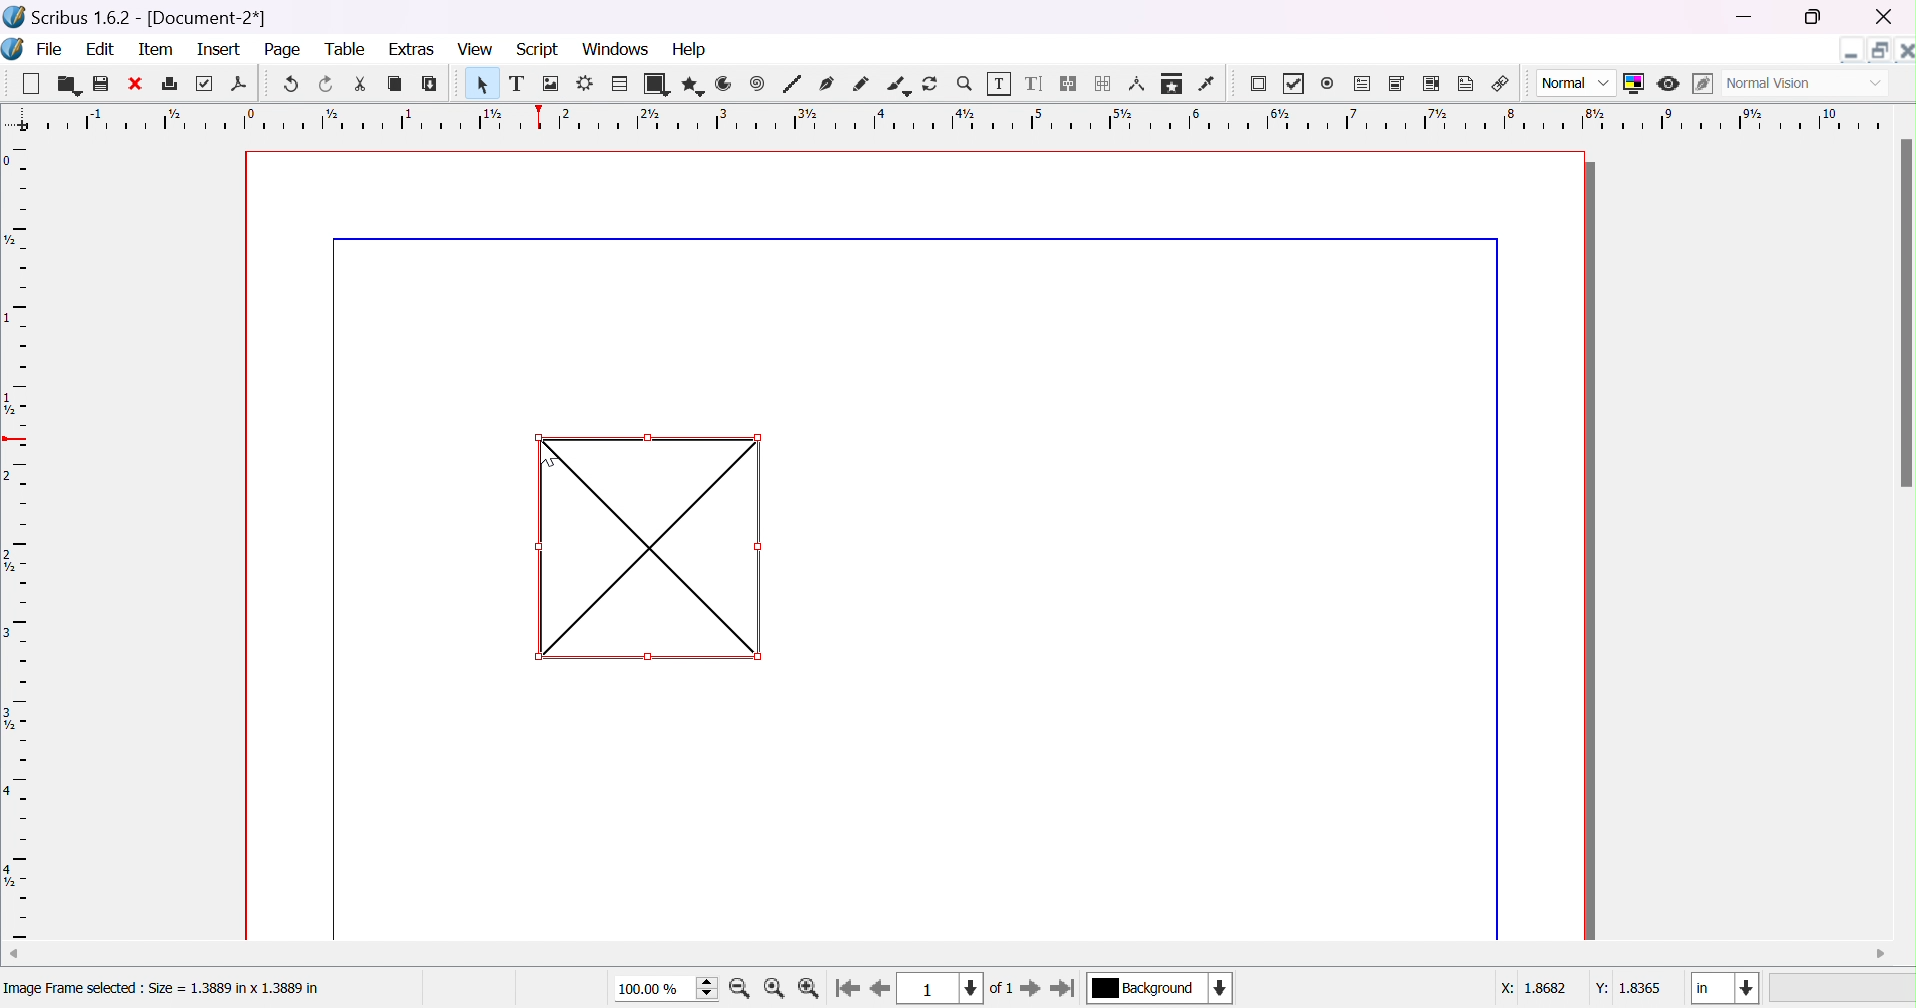  I want to click on in, so click(1726, 989).